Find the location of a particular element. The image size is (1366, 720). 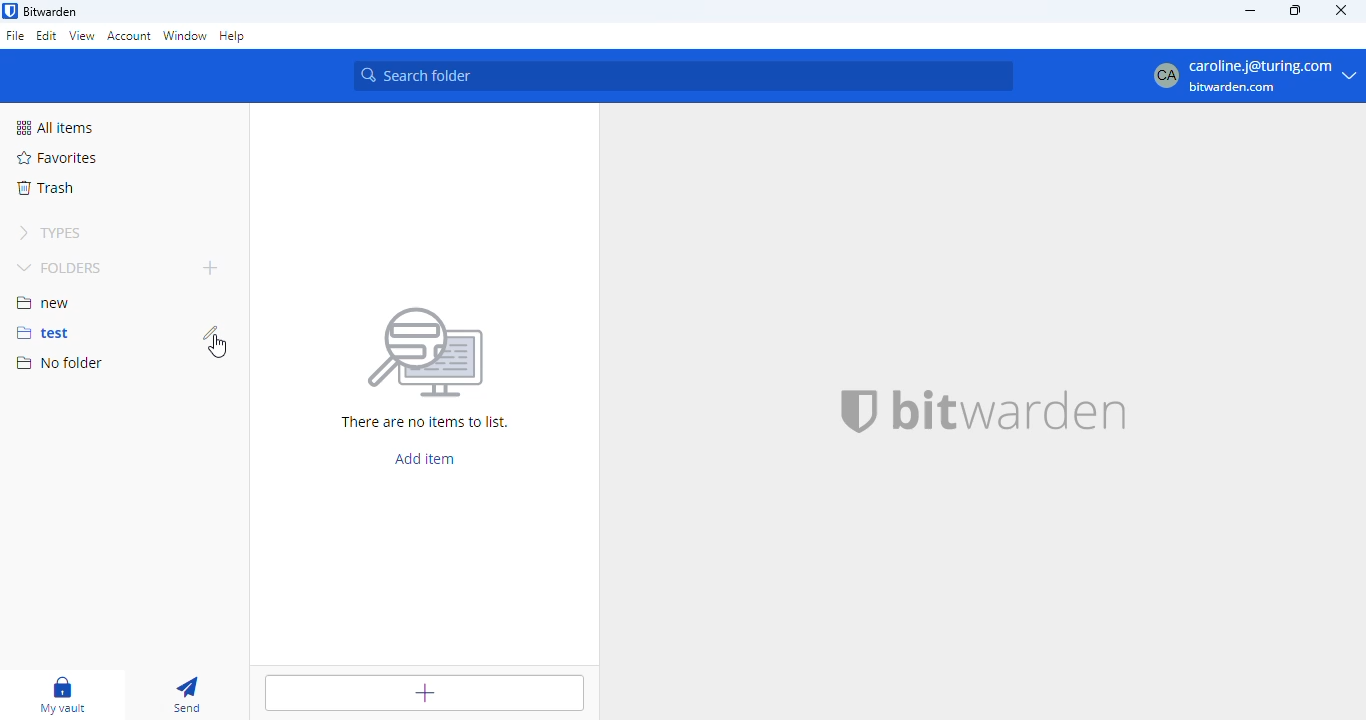

my vault is located at coordinates (63, 695).